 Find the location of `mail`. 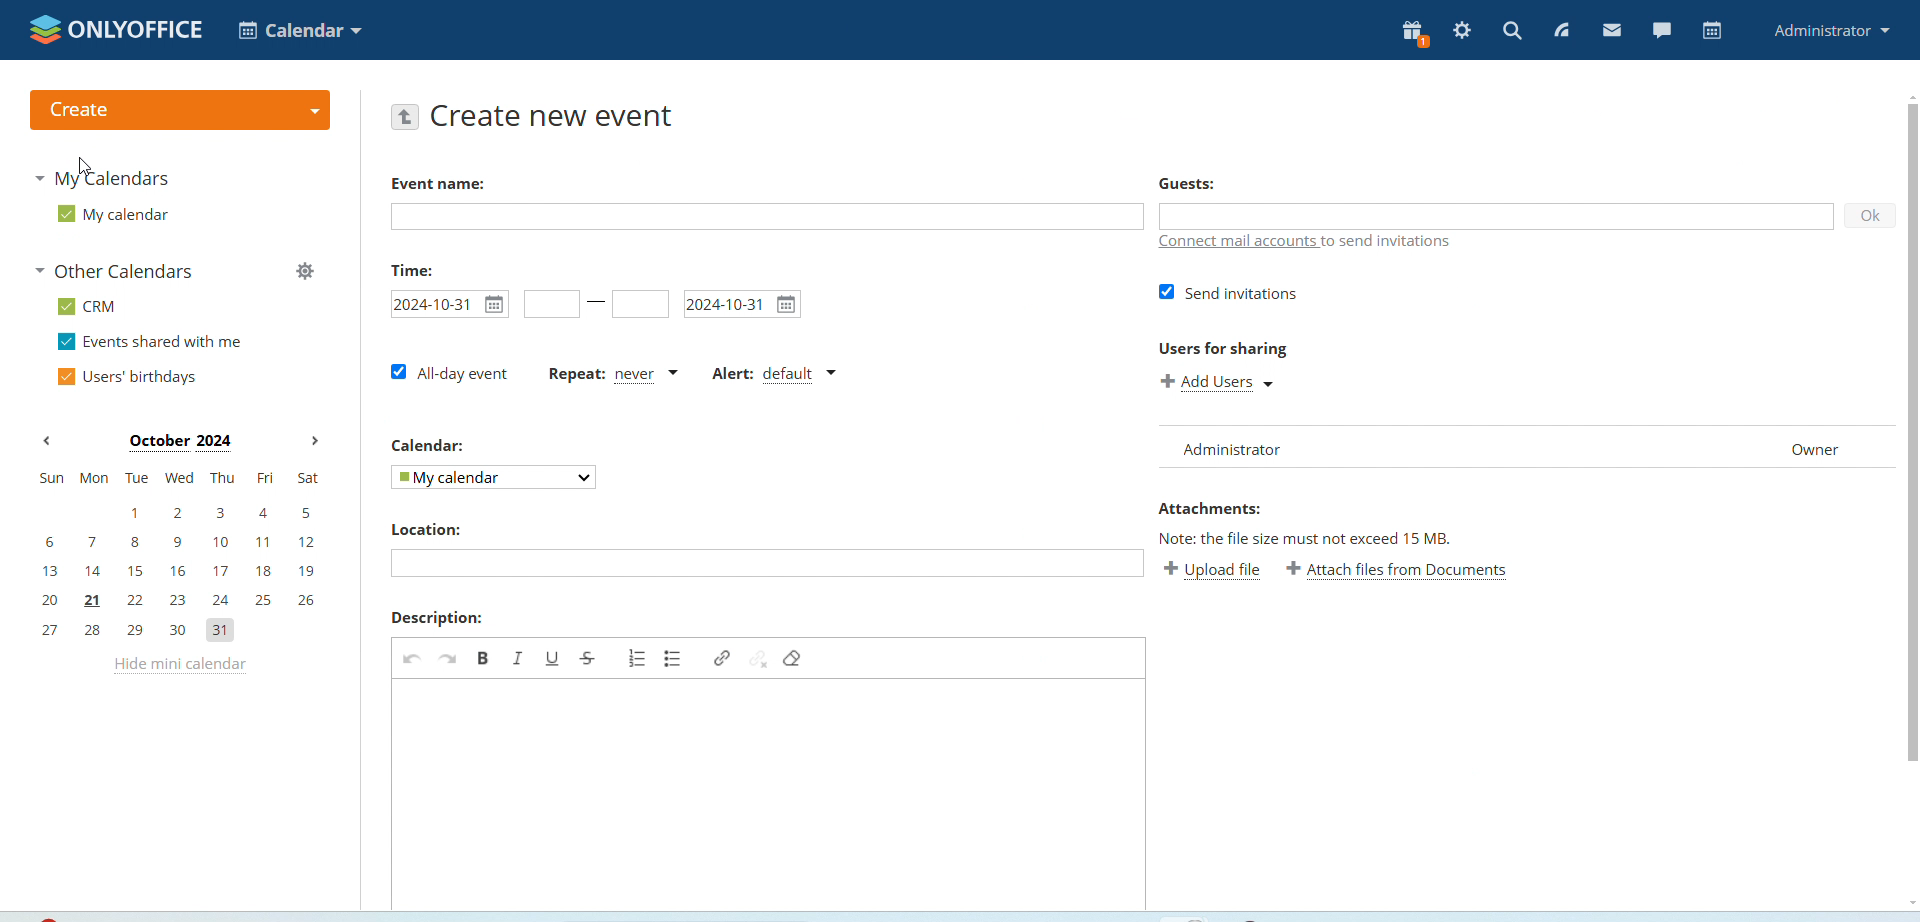

mail is located at coordinates (1613, 30).